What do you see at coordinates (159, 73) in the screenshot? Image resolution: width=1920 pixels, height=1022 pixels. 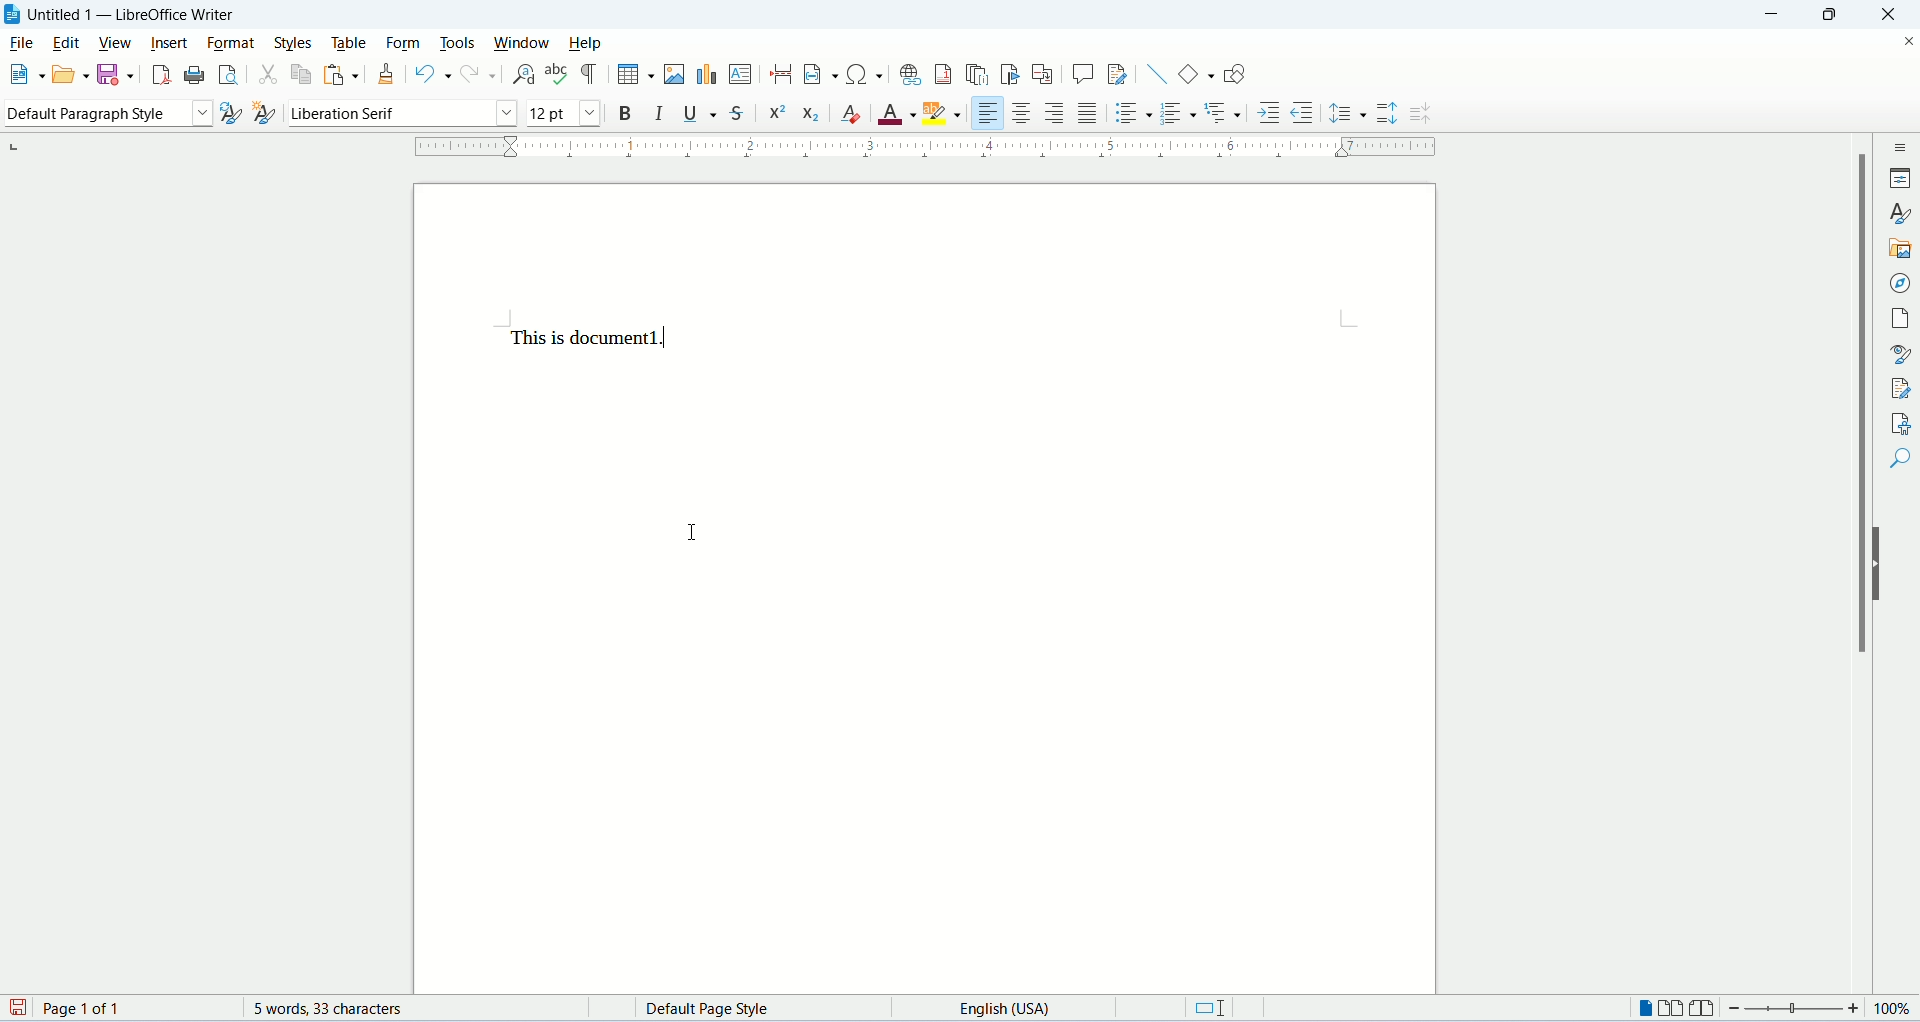 I see `export as pdf` at bounding box center [159, 73].